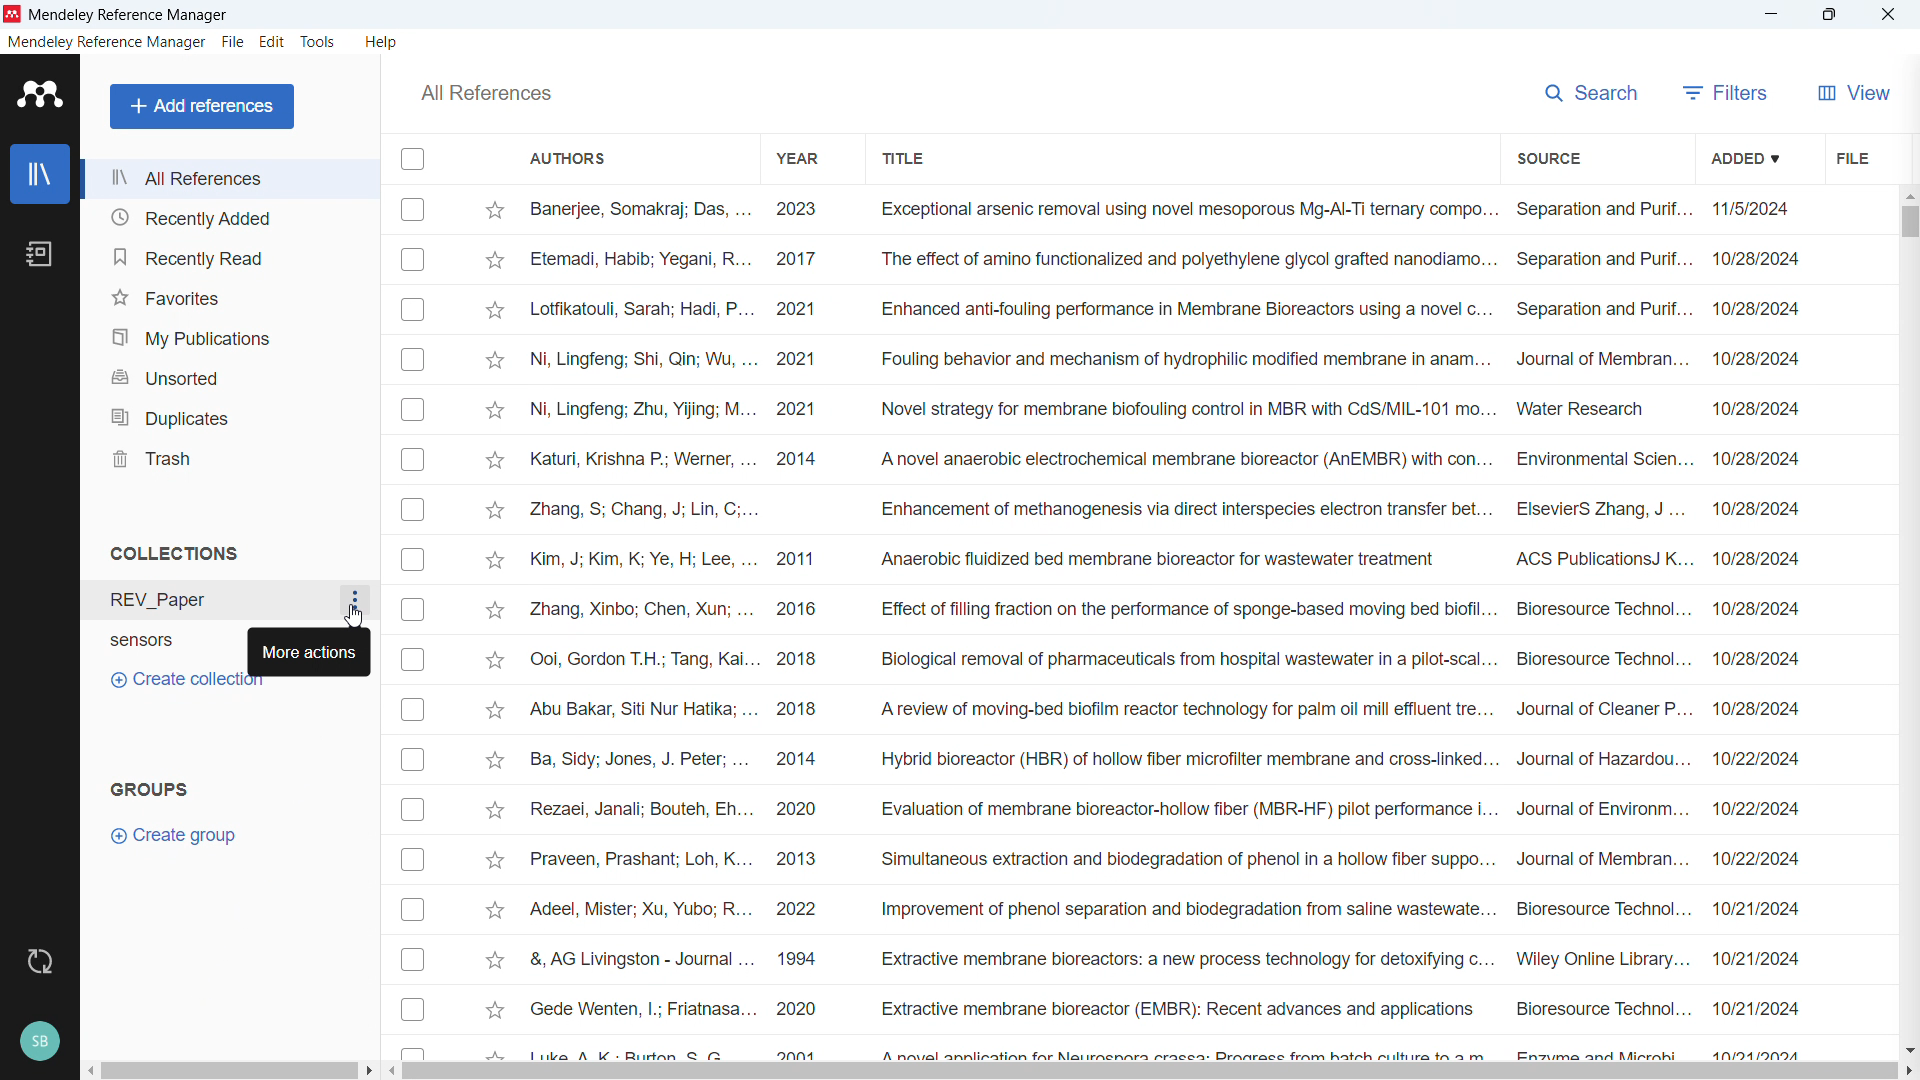 This screenshot has width=1920, height=1080. Describe the element at coordinates (320, 41) in the screenshot. I see `tools` at that location.